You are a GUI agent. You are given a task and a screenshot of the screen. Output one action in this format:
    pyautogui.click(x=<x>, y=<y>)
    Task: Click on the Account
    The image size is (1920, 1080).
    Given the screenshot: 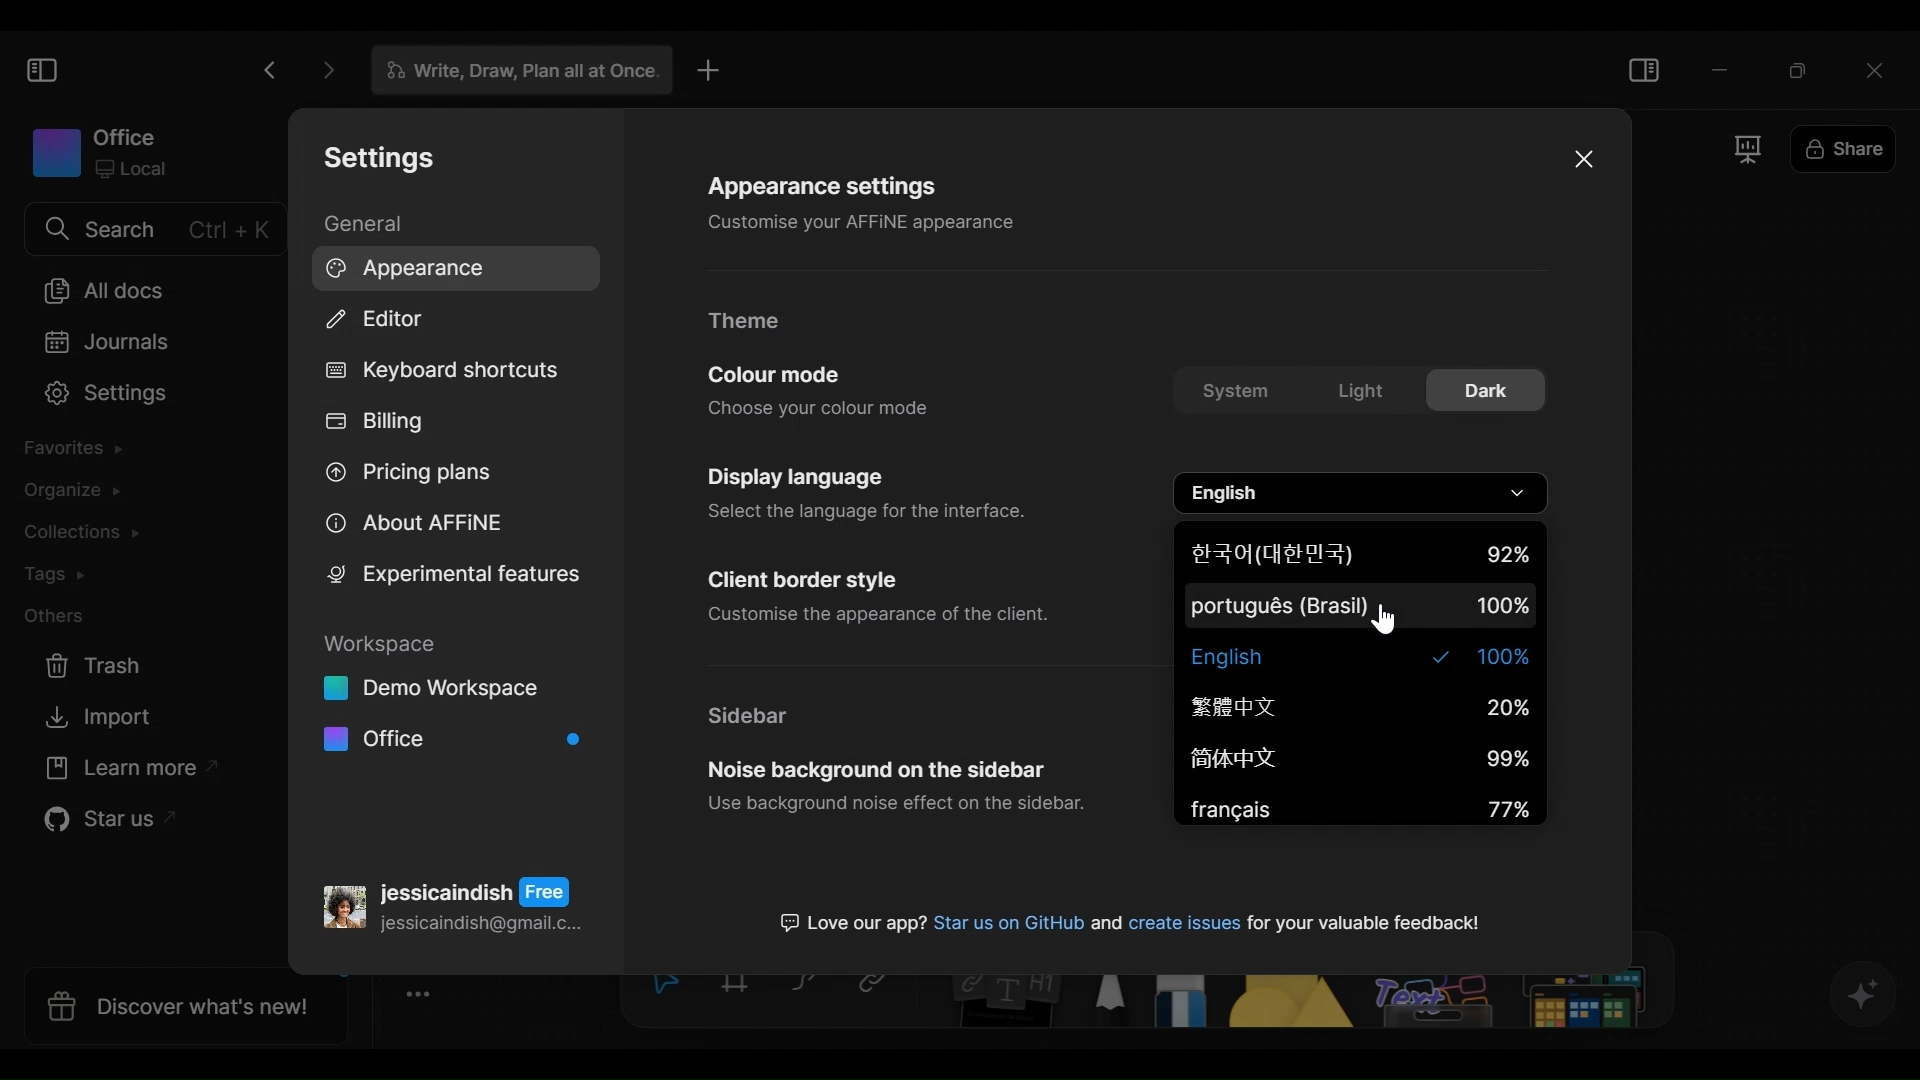 What is the action you would take?
    pyautogui.click(x=453, y=900)
    